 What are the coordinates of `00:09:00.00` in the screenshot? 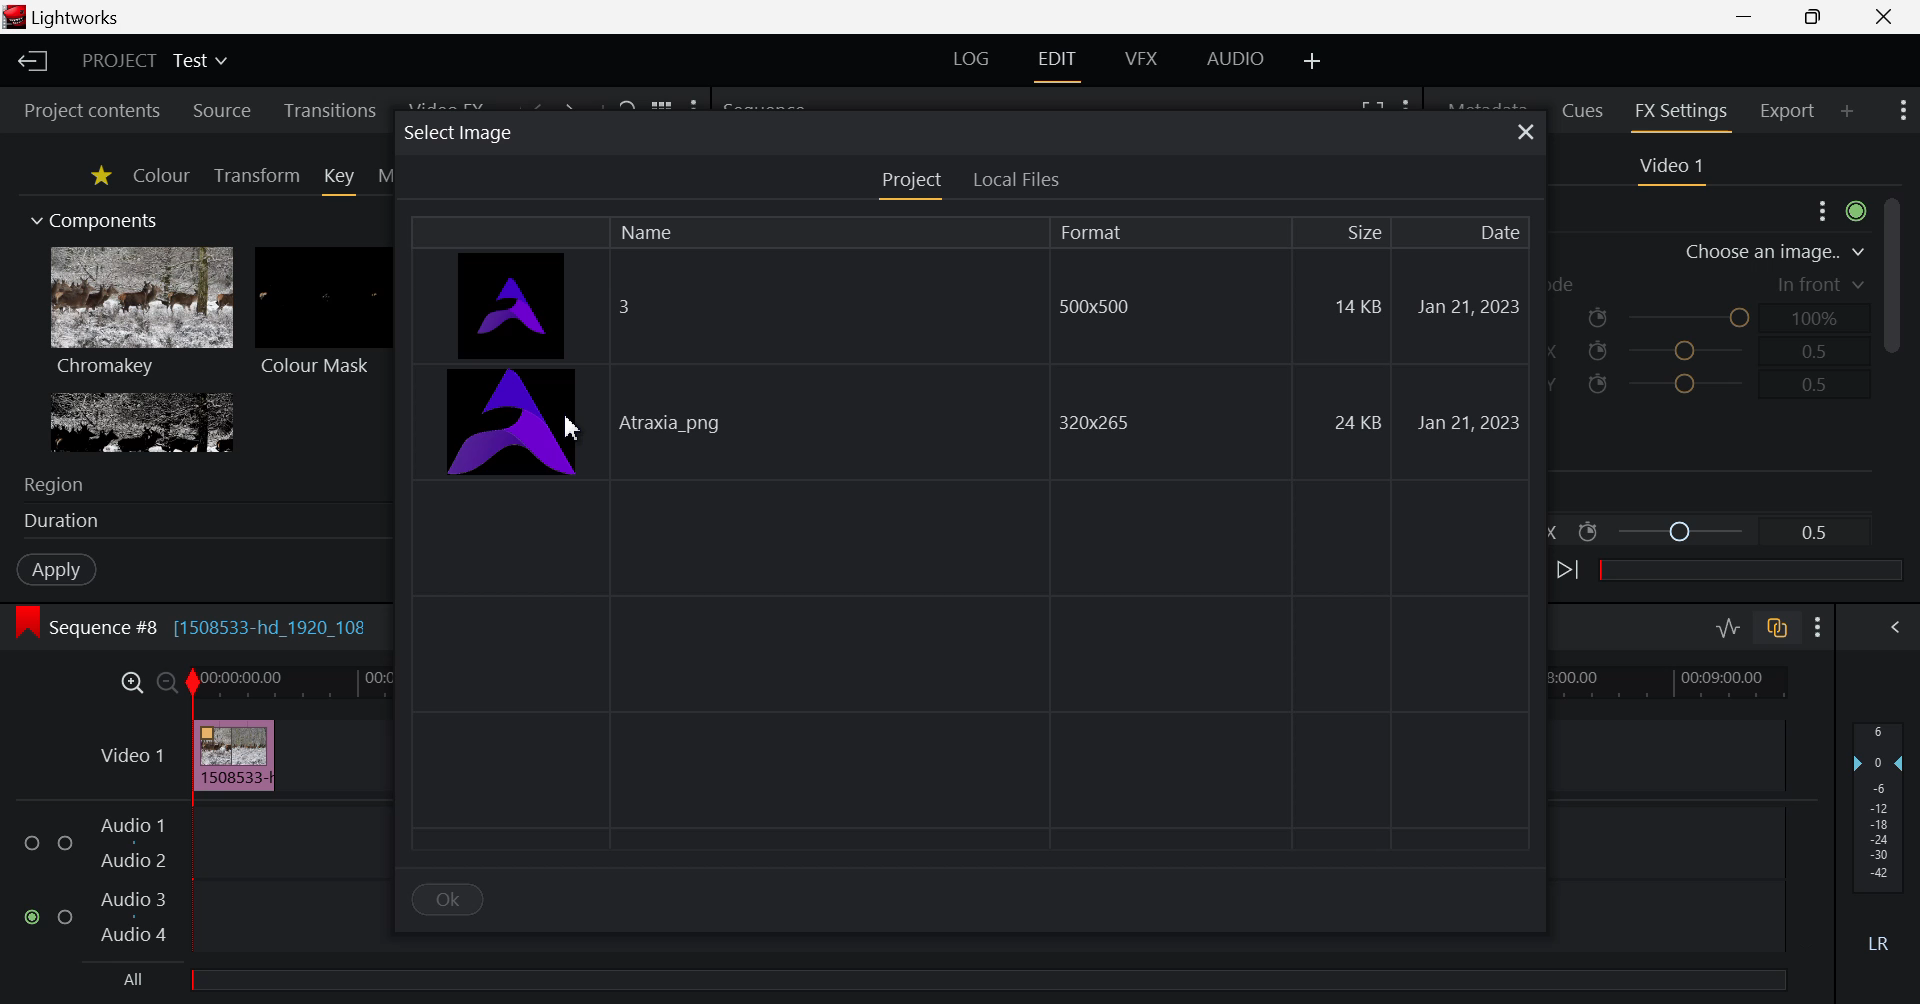 It's located at (1726, 677).